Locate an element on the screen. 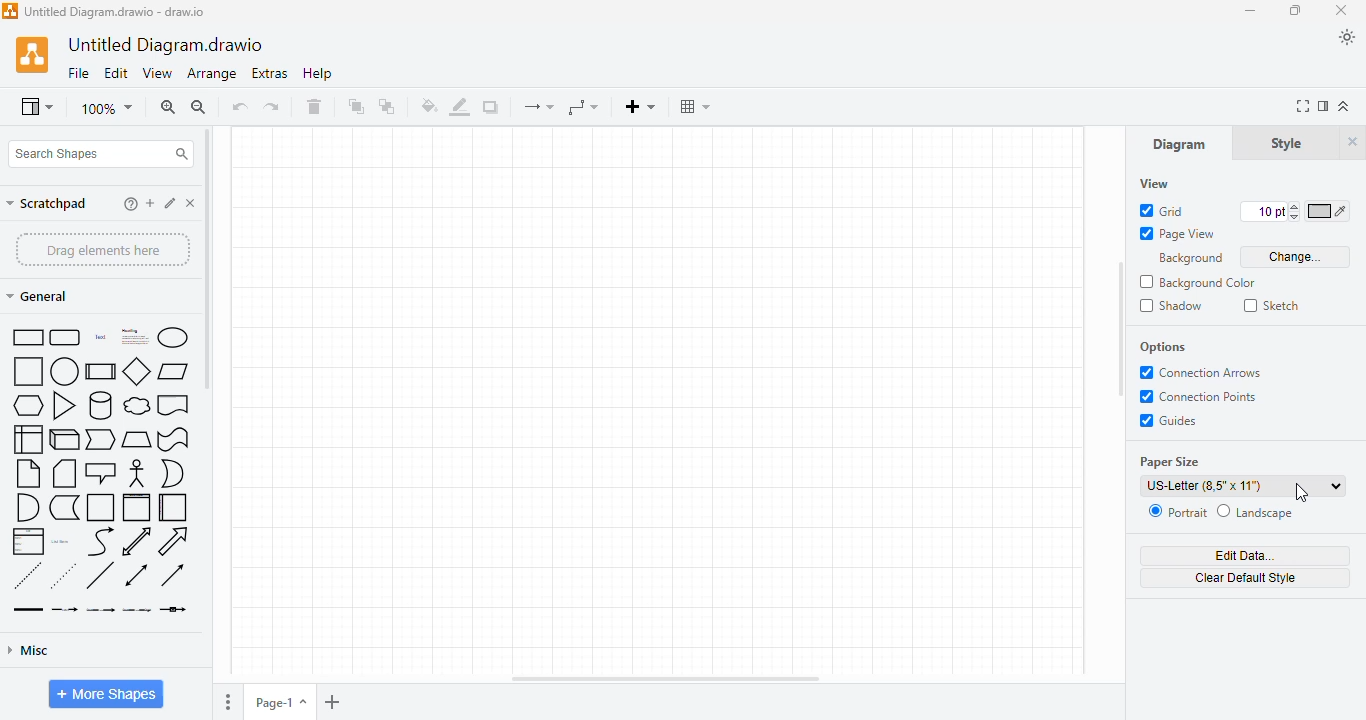 Image resolution: width=1366 pixels, height=720 pixels. circle is located at coordinates (64, 371).